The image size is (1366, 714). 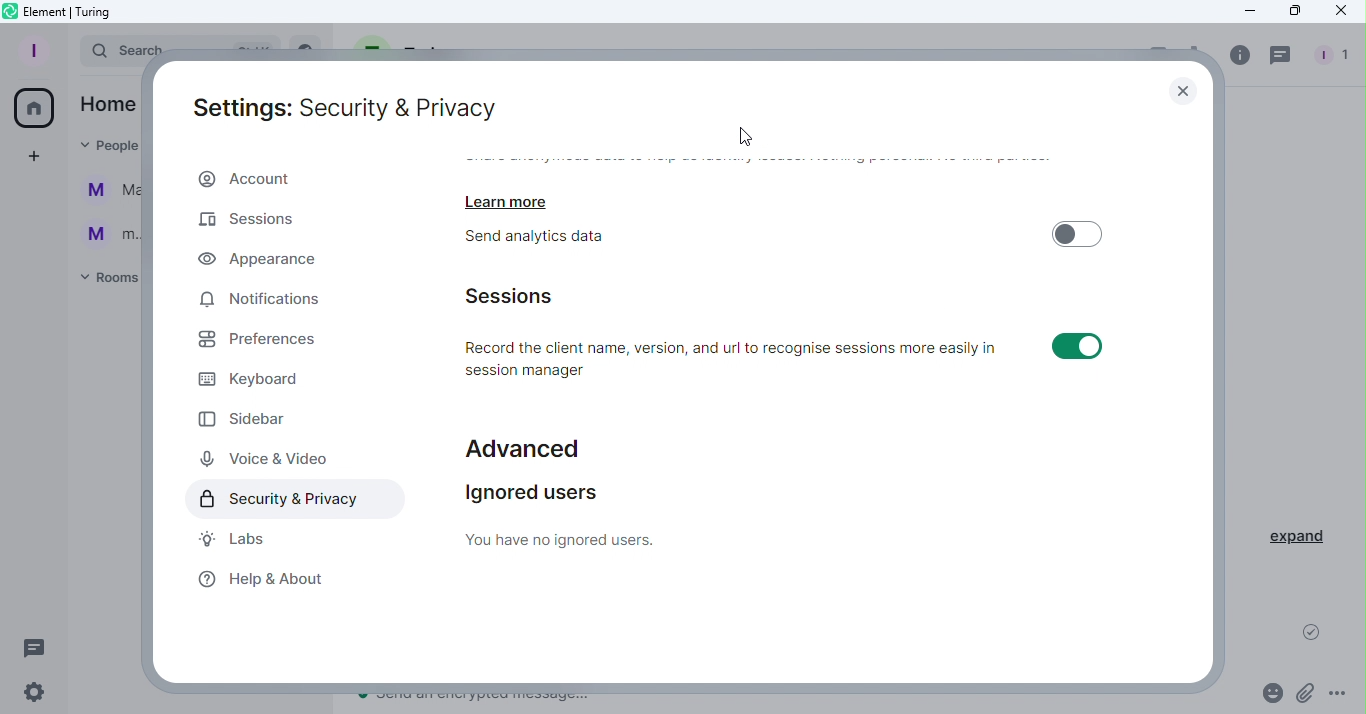 I want to click on Close, so click(x=1339, y=13).